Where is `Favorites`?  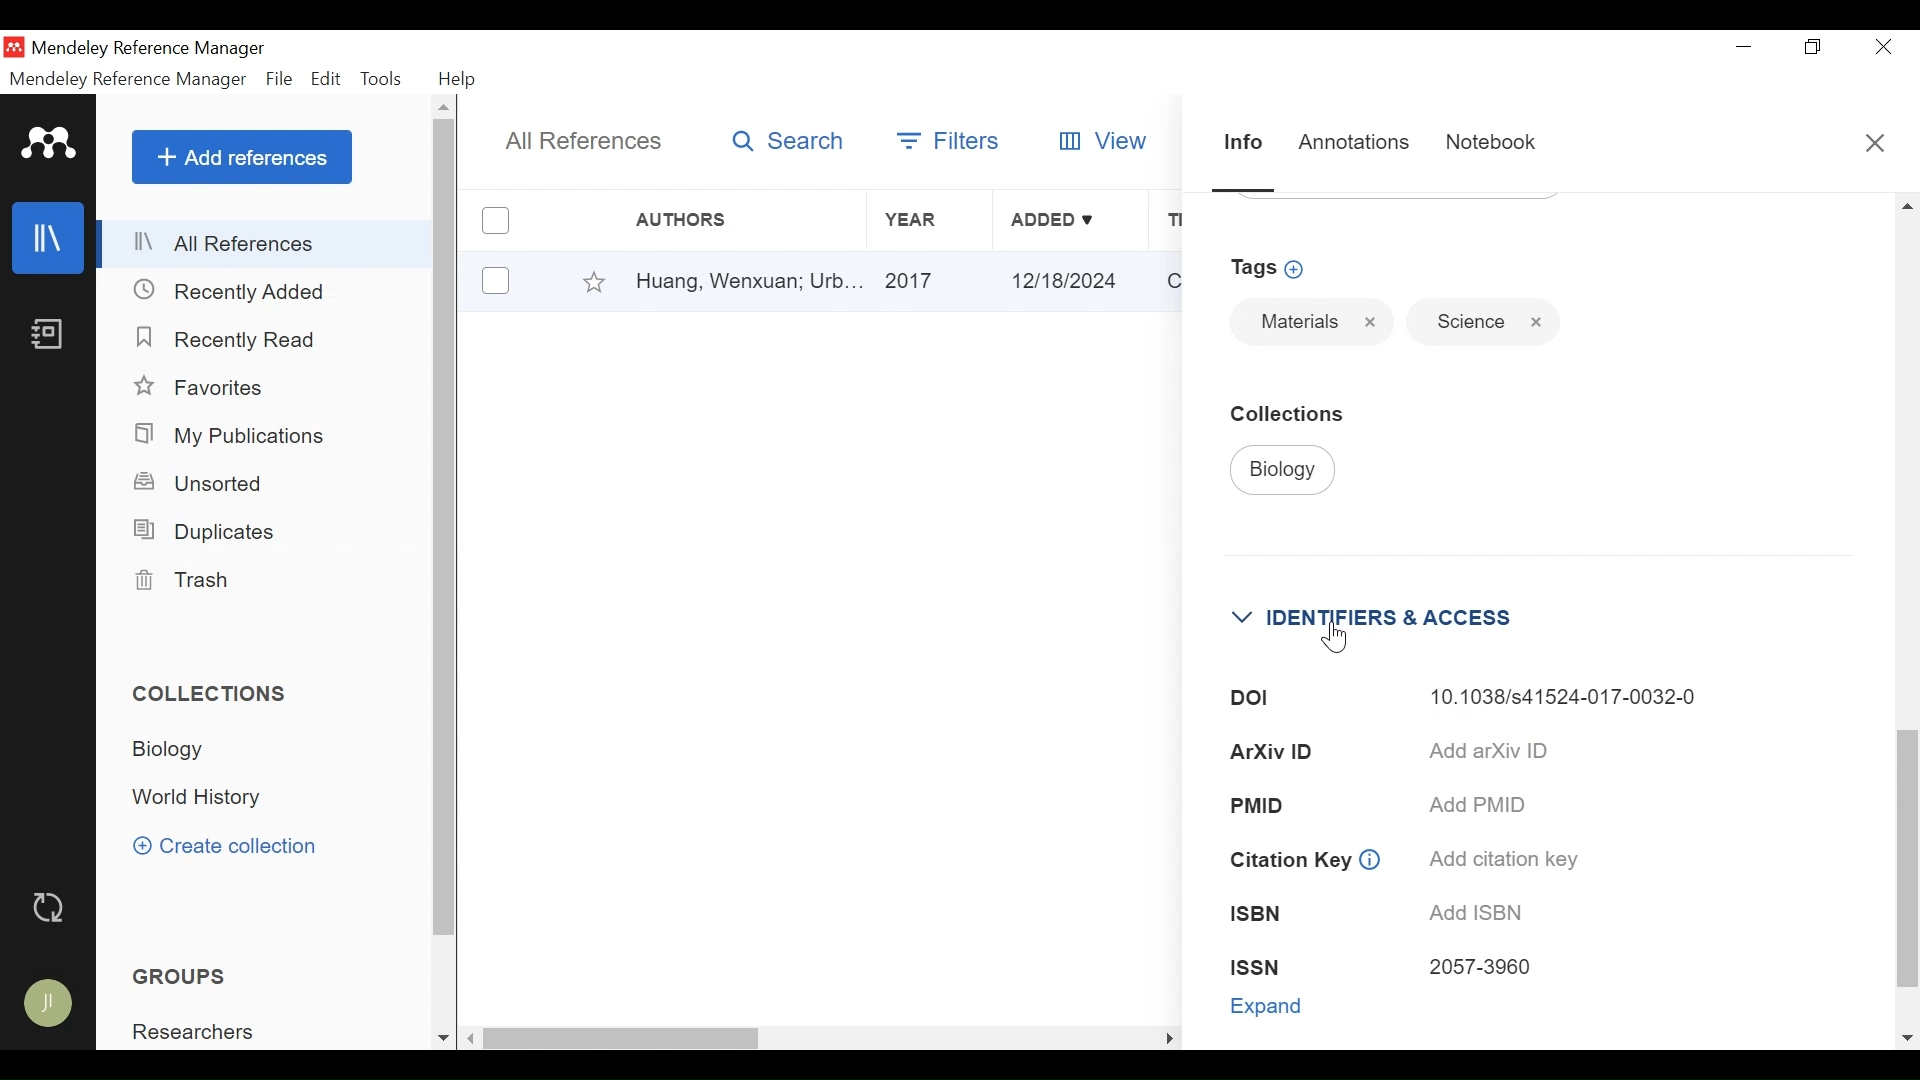
Favorites is located at coordinates (595, 280).